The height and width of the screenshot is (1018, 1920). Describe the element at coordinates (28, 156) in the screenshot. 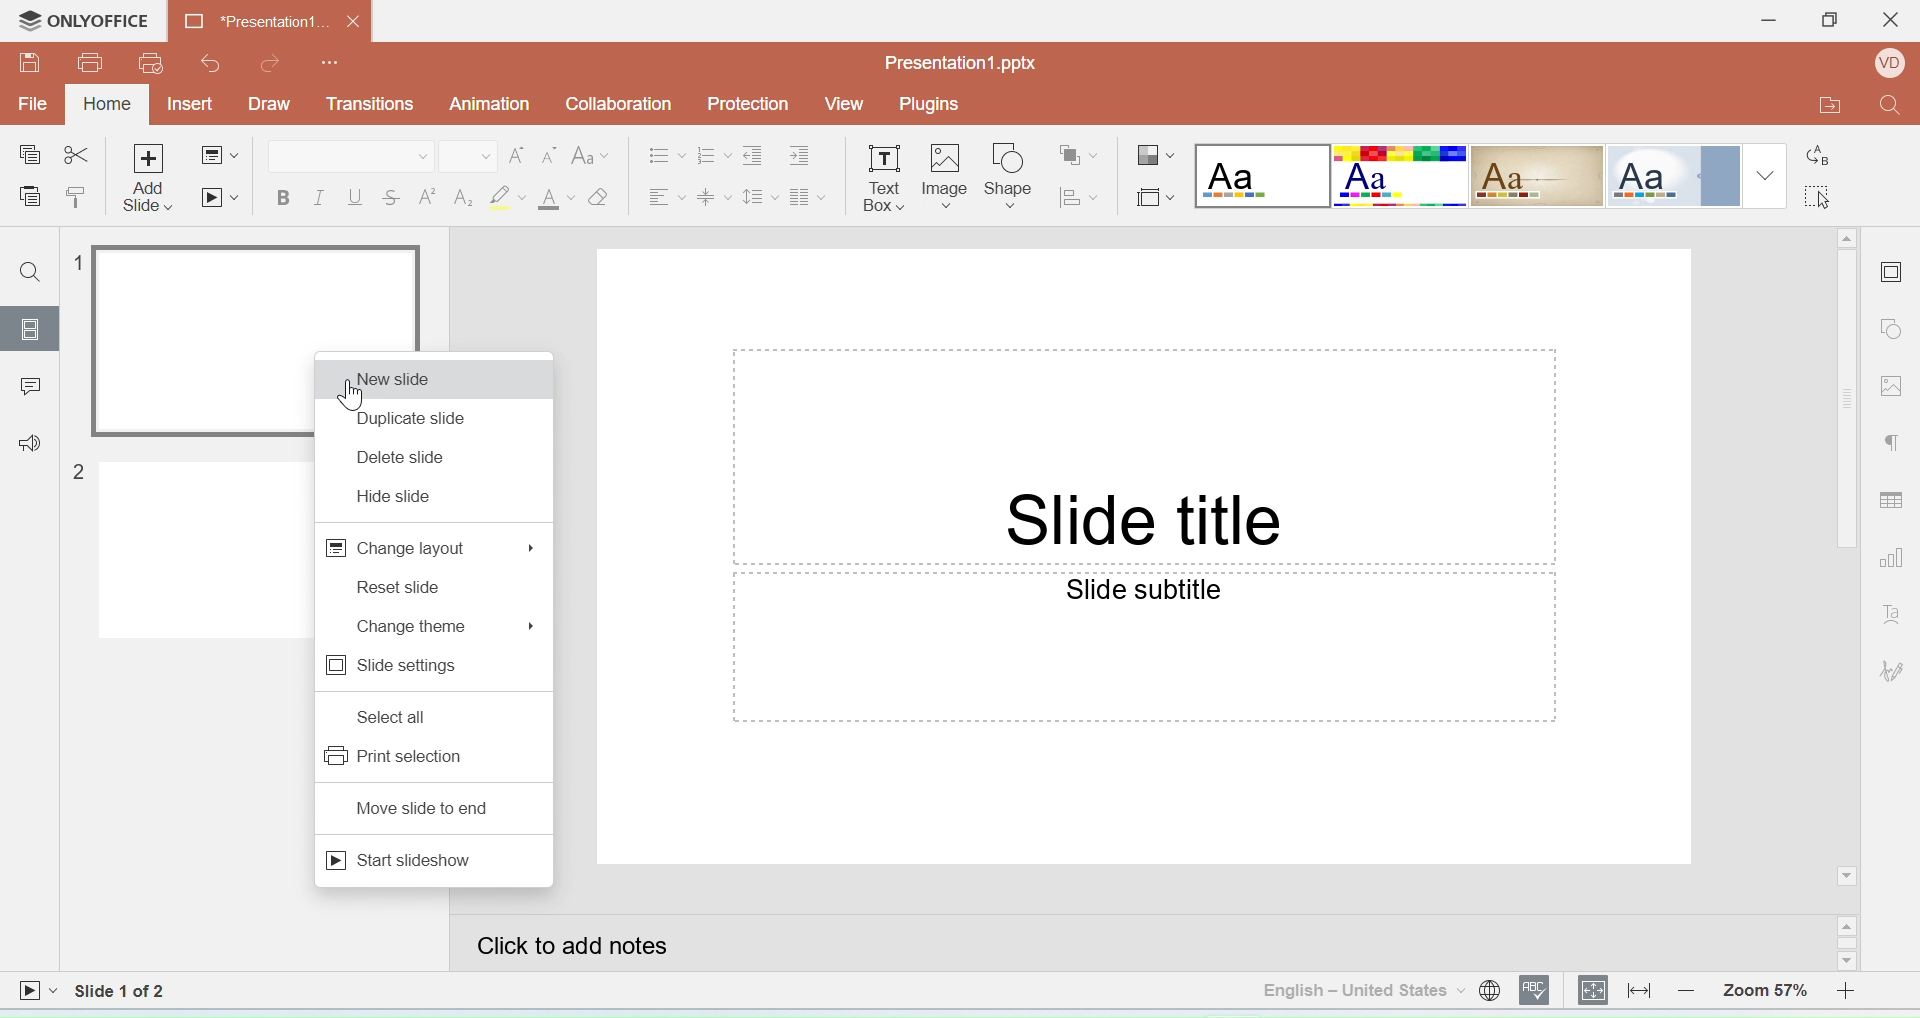

I see `Copy` at that location.